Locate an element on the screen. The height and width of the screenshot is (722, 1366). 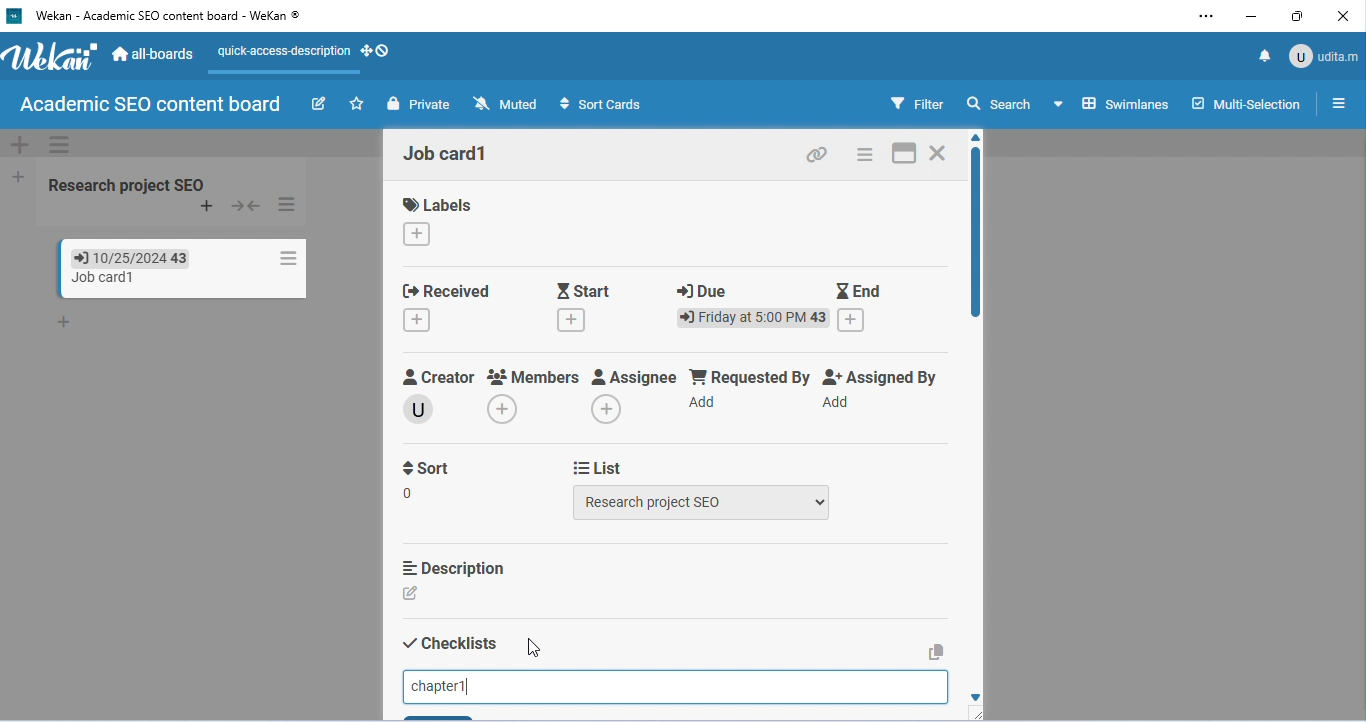
members is located at coordinates (534, 377).